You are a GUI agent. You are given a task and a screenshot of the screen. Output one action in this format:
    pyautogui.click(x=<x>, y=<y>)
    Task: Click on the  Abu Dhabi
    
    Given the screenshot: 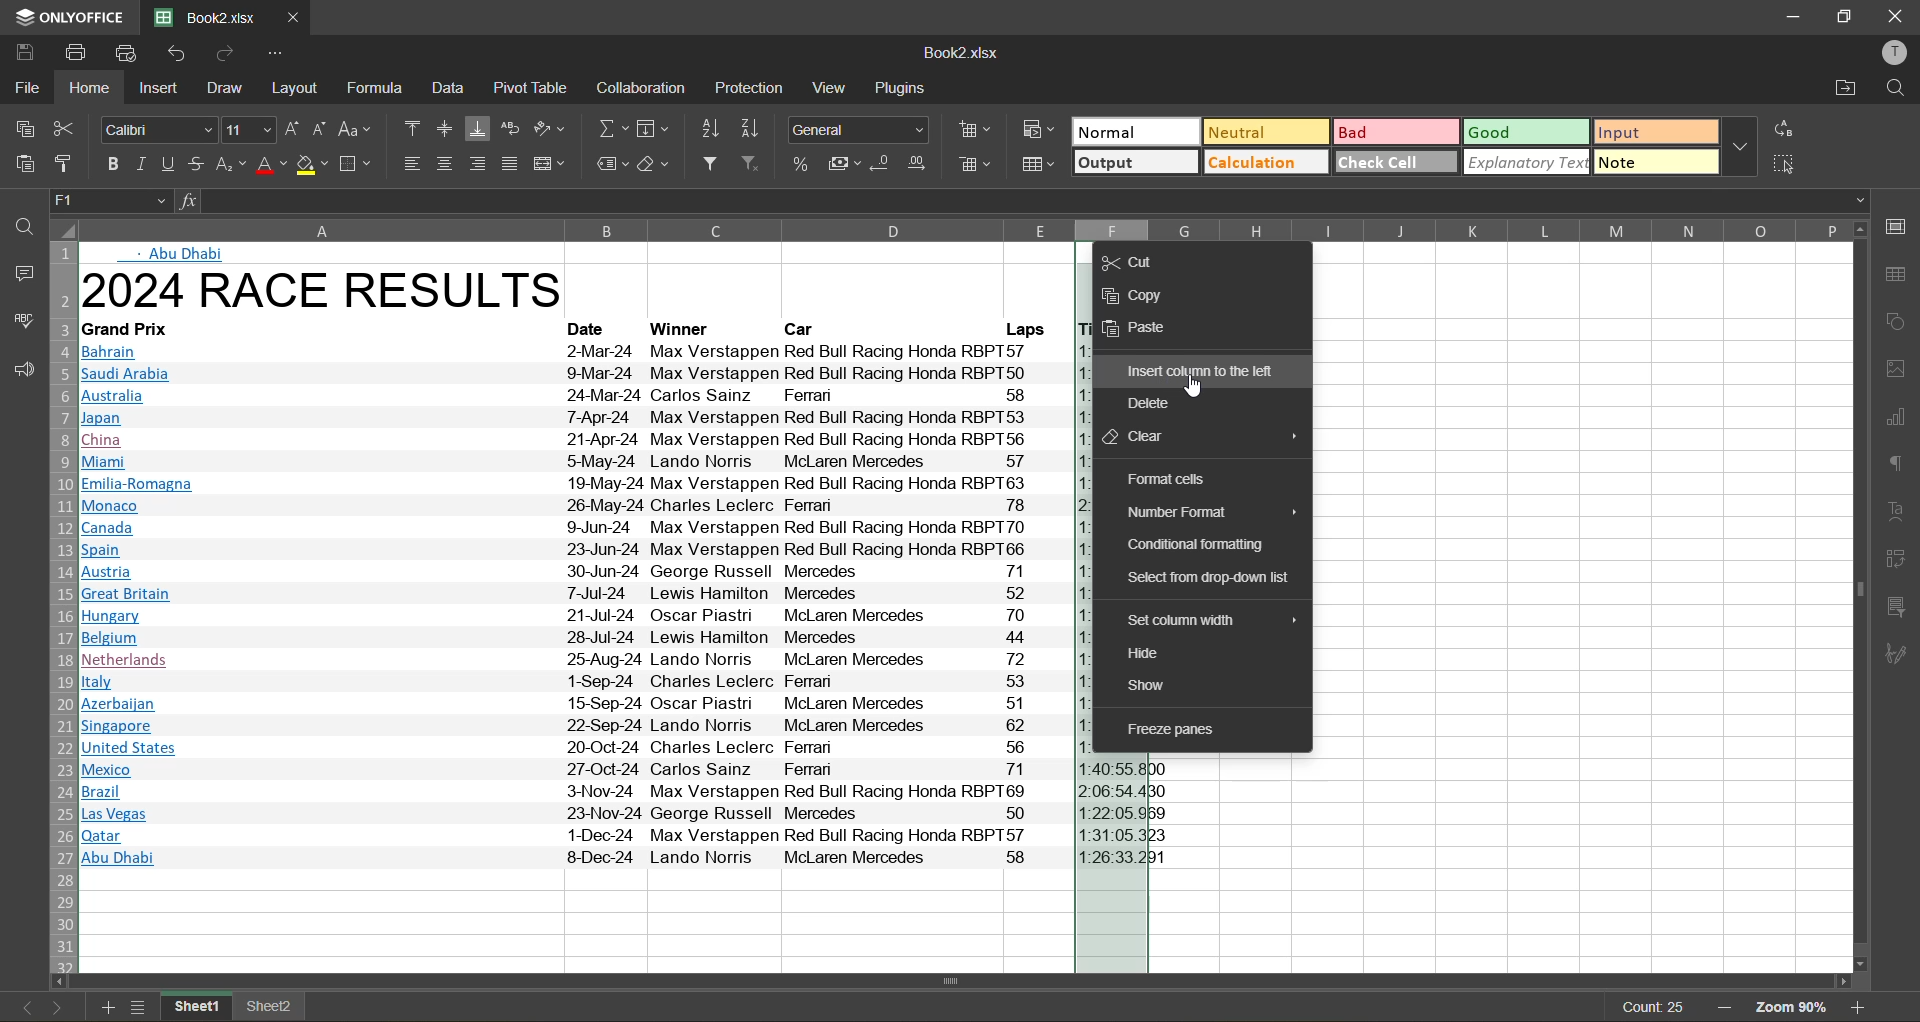 What is the action you would take?
    pyautogui.click(x=190, y=254)
    